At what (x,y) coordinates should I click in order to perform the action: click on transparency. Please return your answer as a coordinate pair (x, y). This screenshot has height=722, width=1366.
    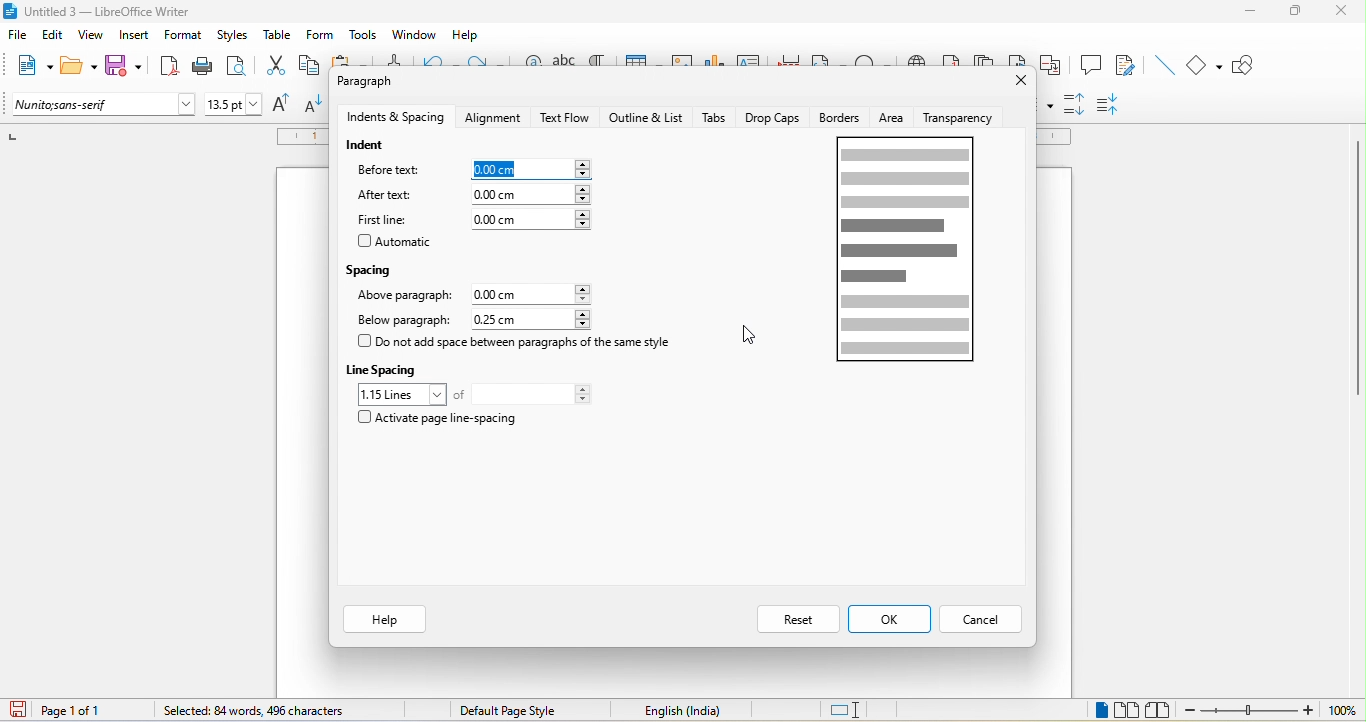
    Looking at the image, I should click on (960, 119).